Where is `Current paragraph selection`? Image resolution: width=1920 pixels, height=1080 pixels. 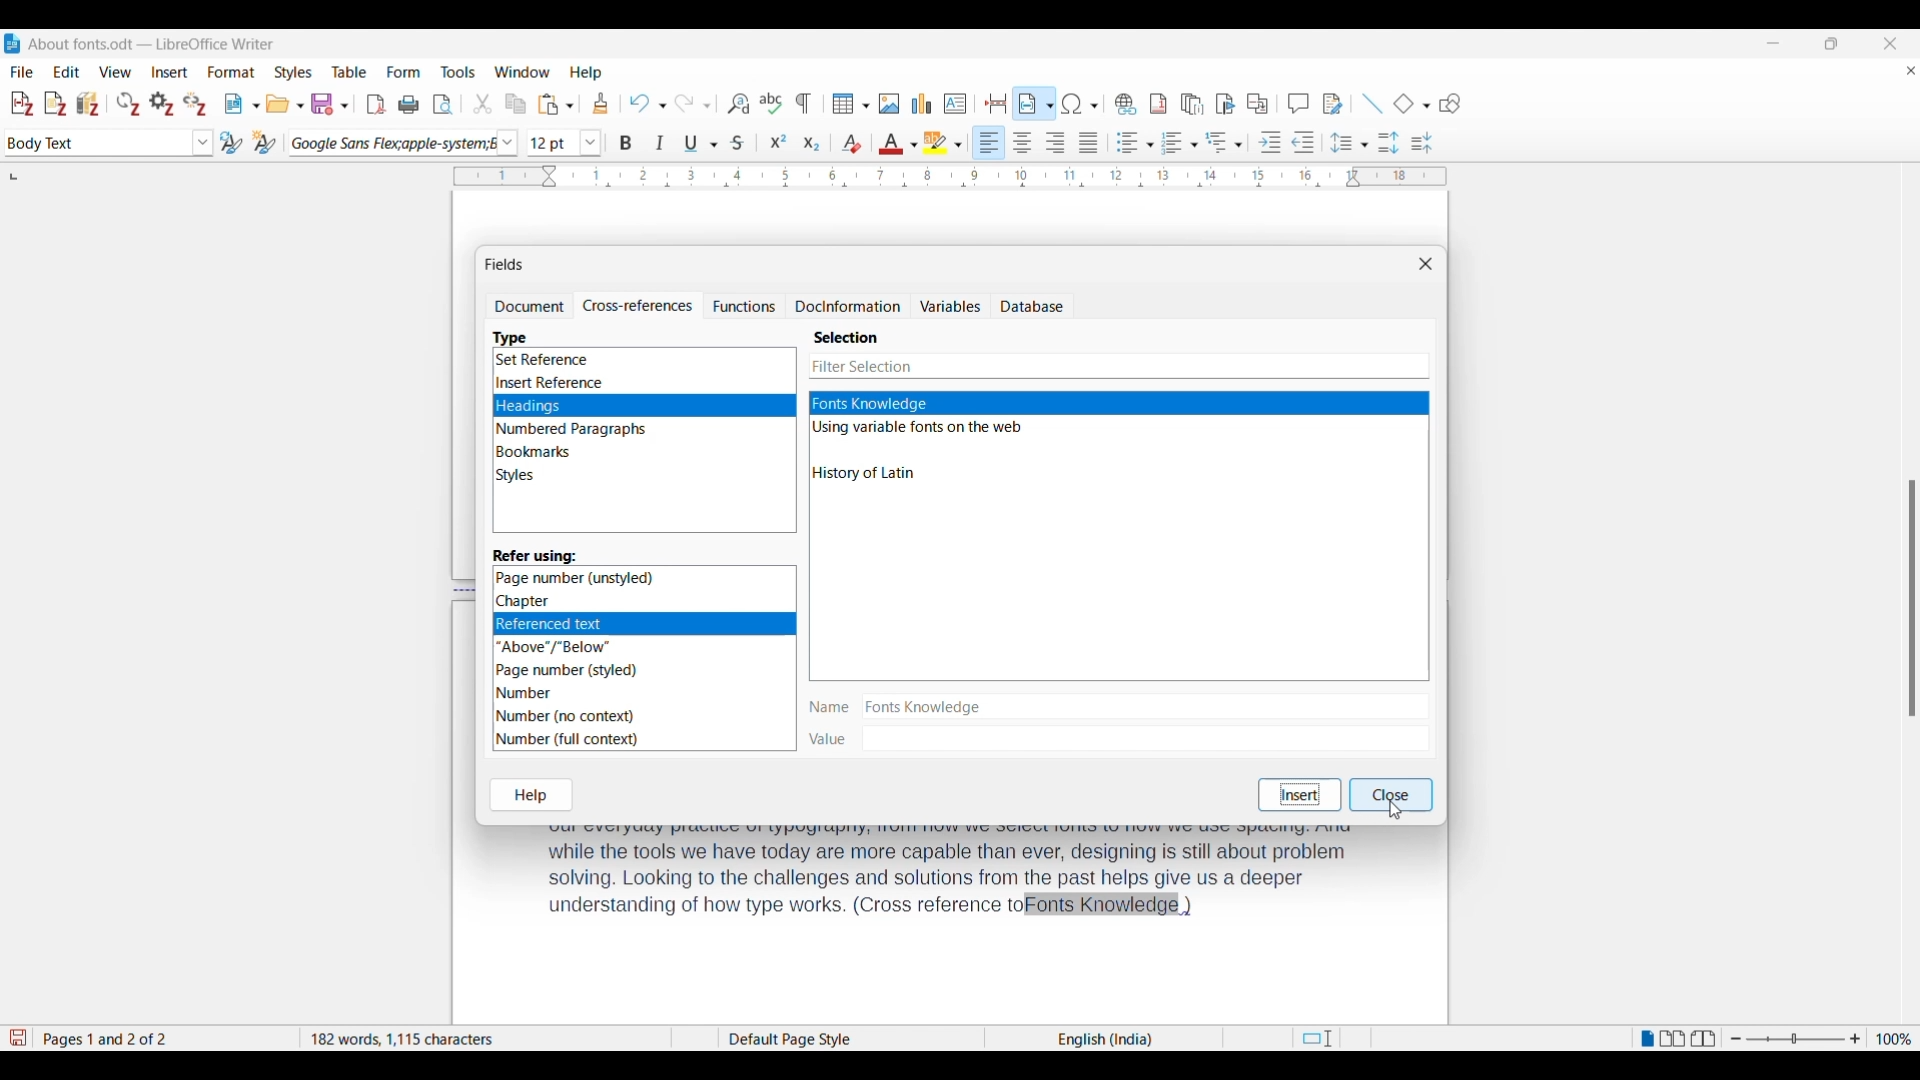
Current paragraph selection is located at coordinates (98, 144).